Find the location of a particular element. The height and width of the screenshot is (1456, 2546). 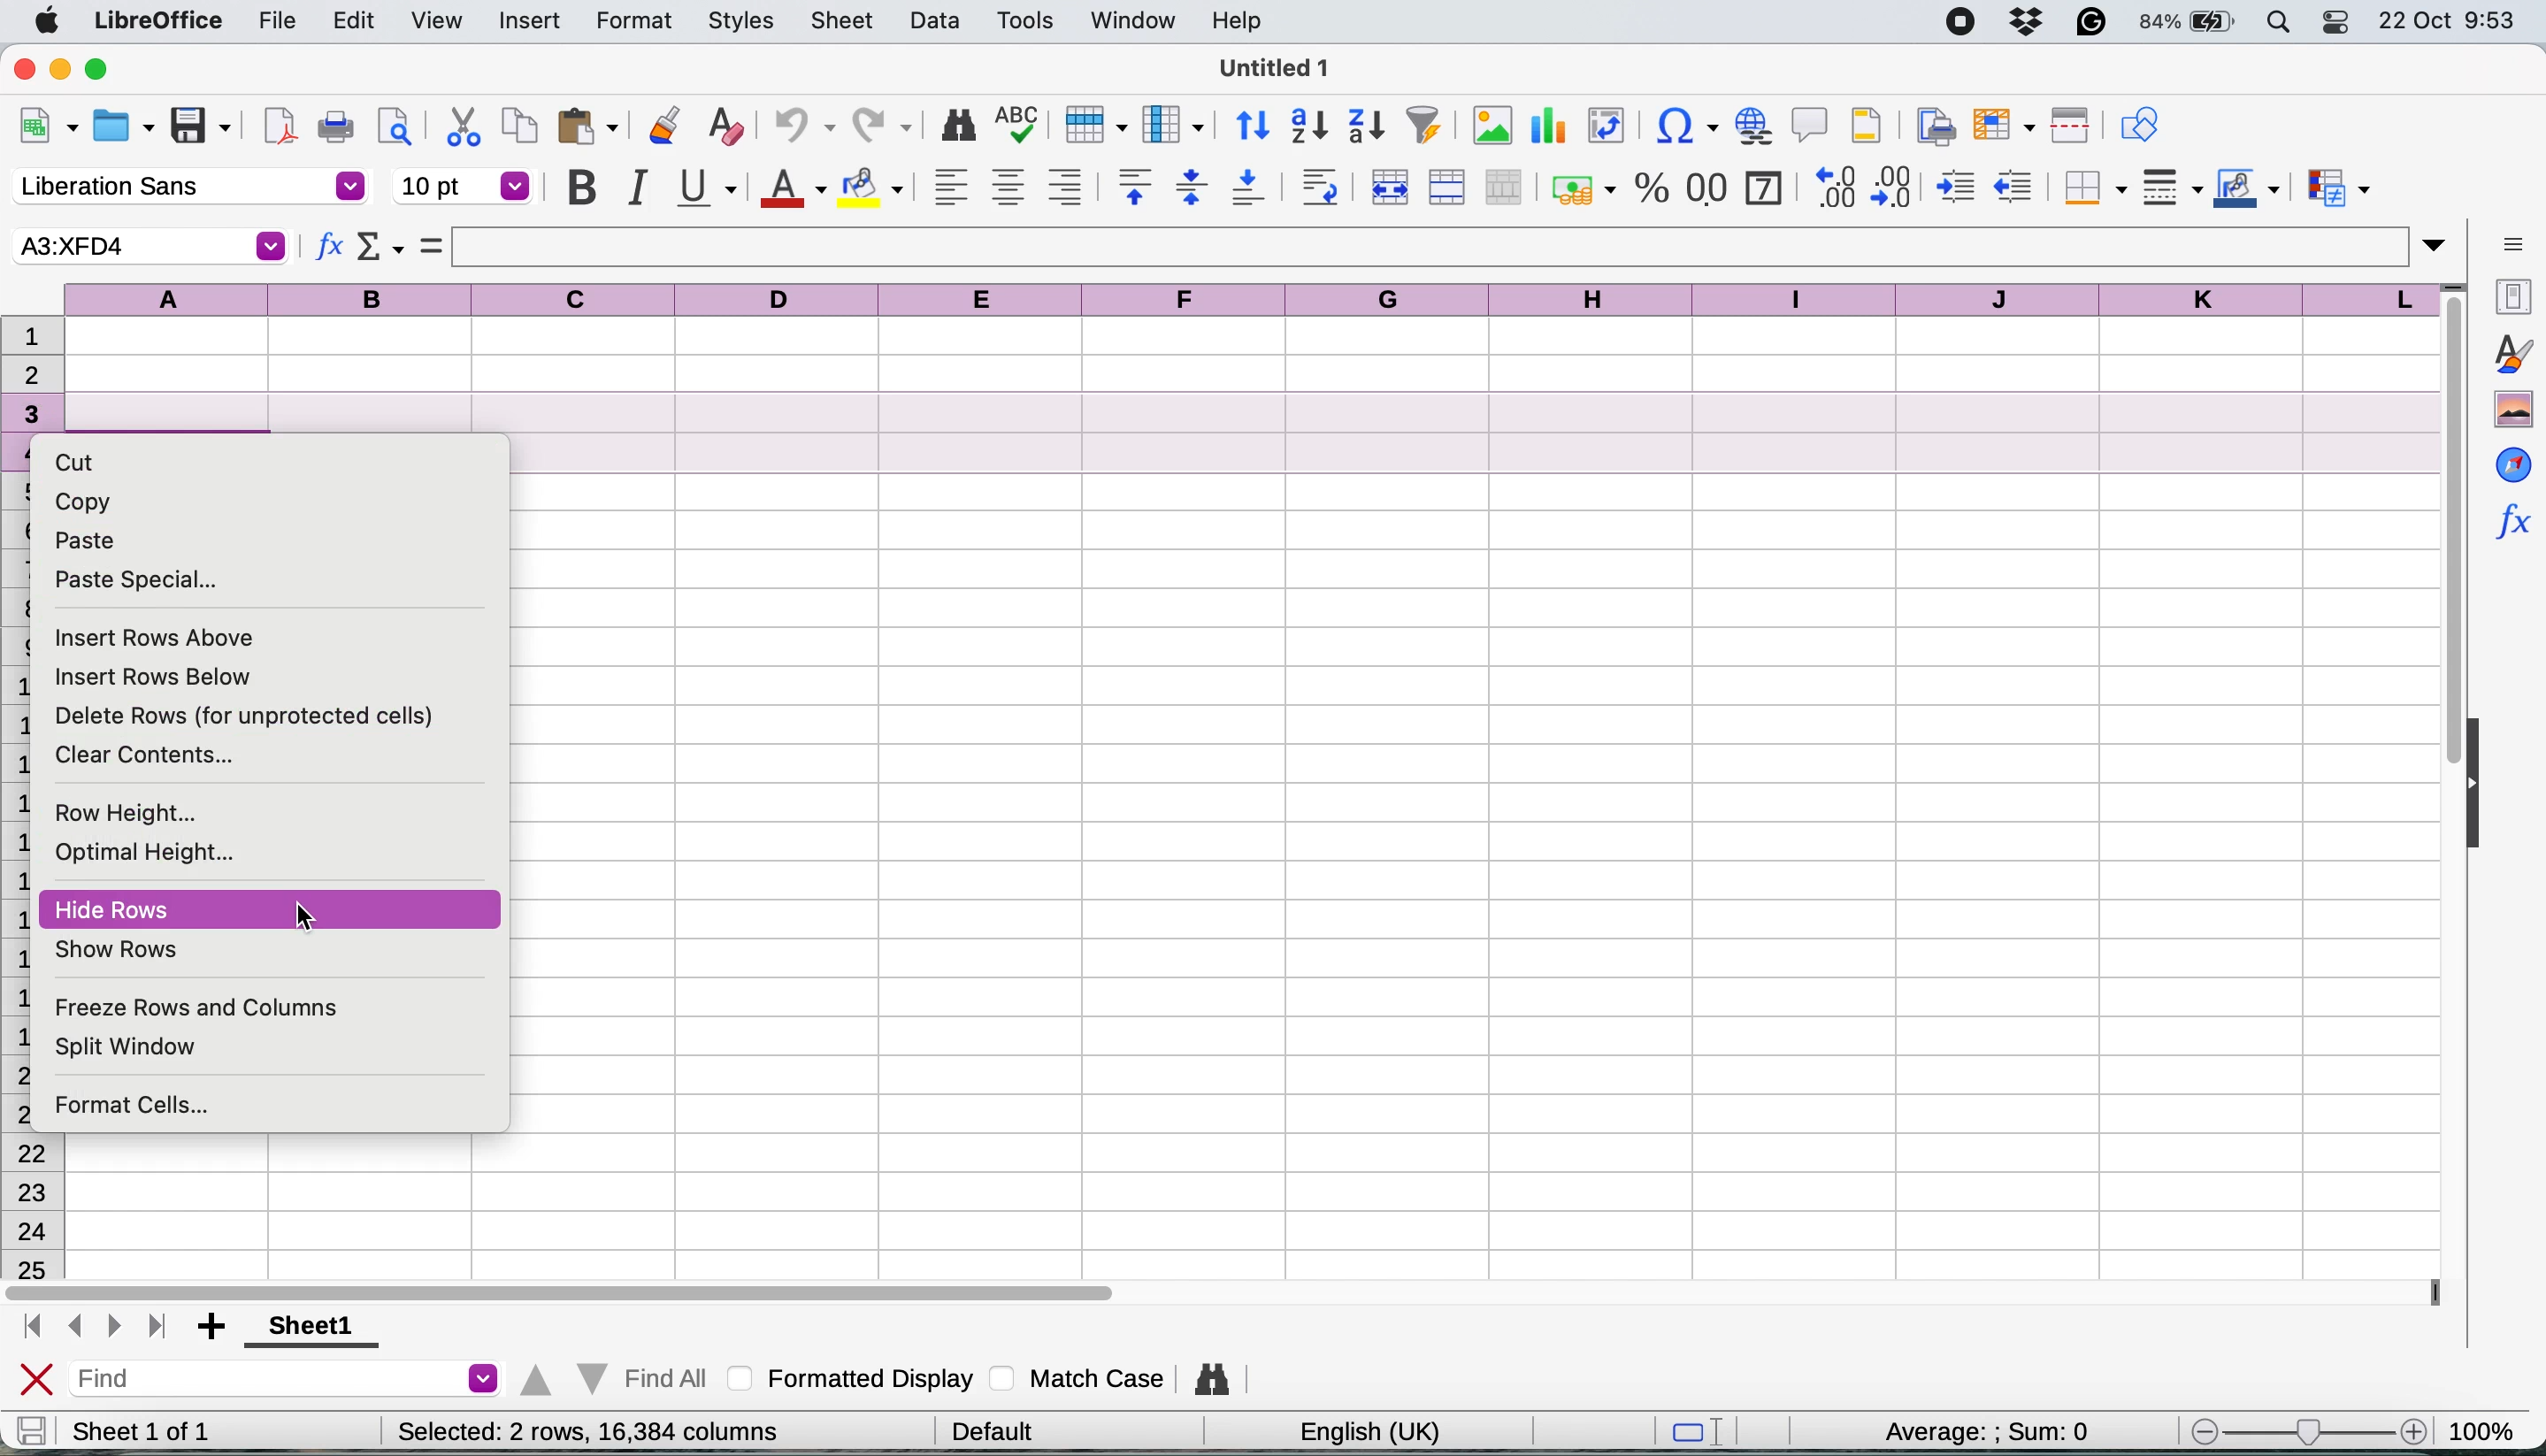

cut is located at coordinates (90, 464).